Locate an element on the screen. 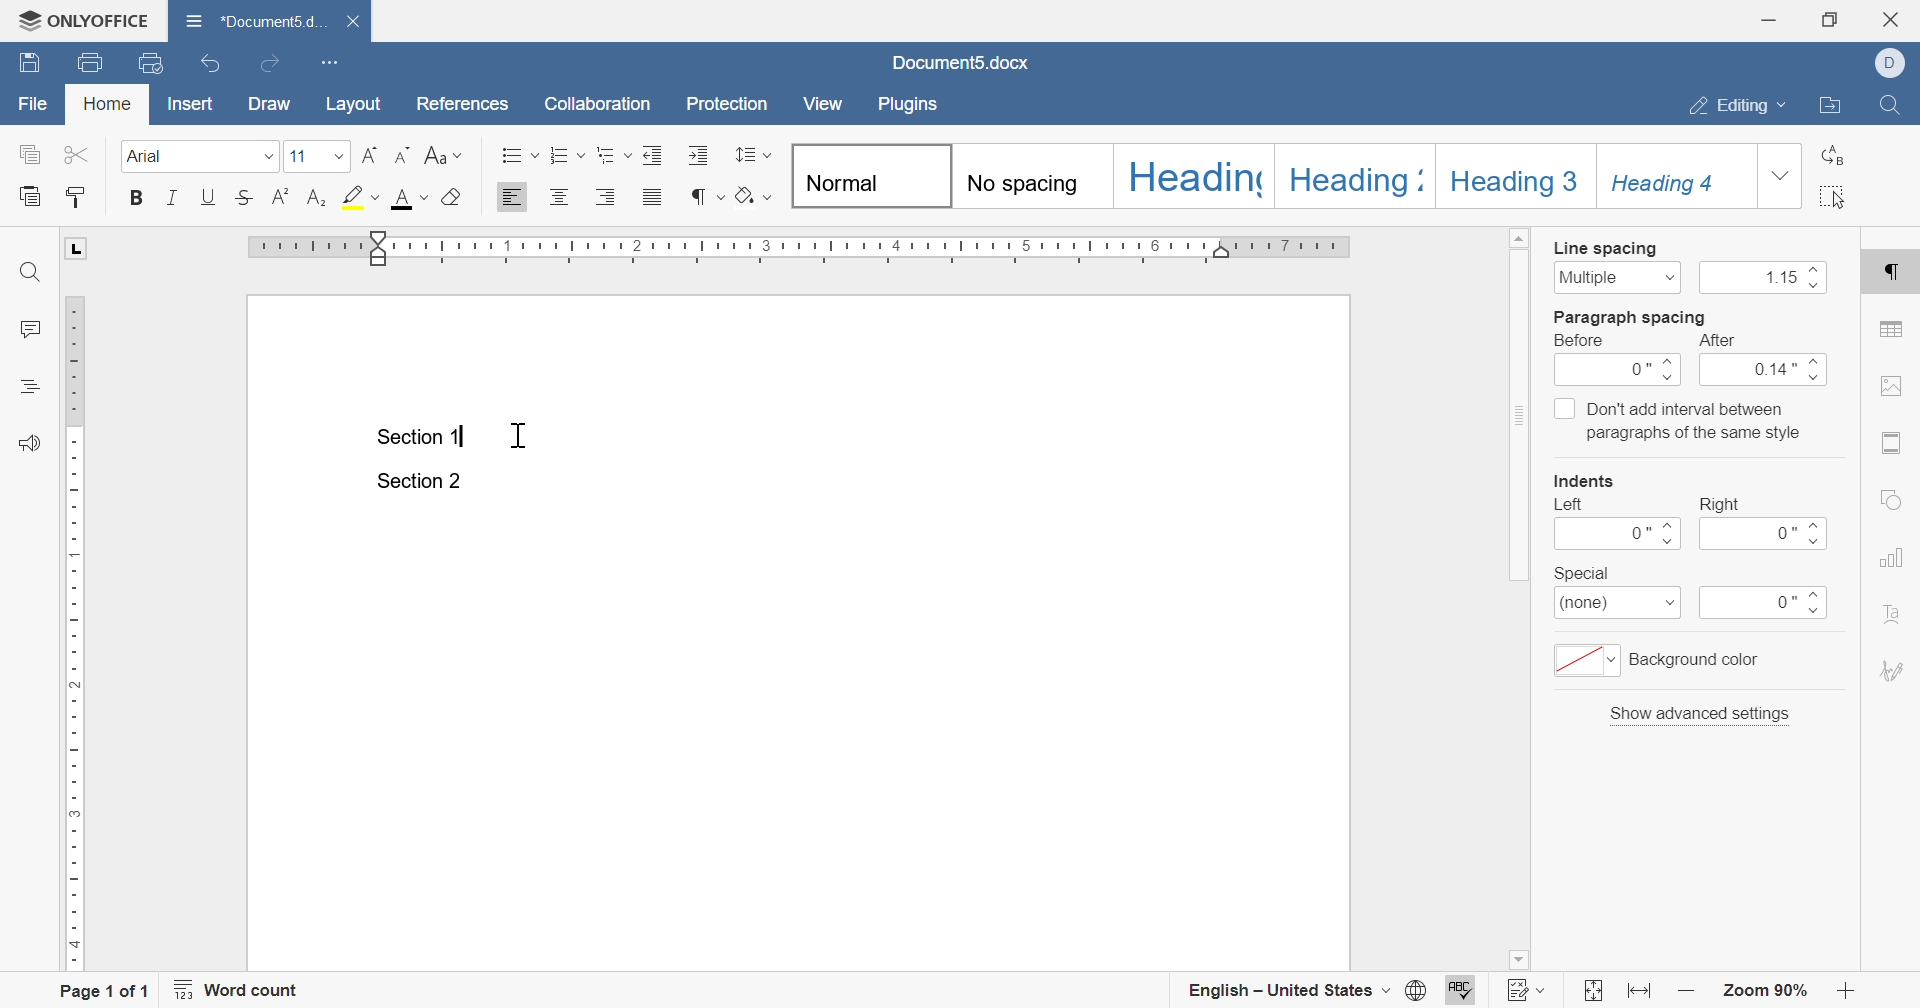 Image resolution: width=1920 pixels, height=1008 pixels. table settings is located at coordinates (1893, 329).